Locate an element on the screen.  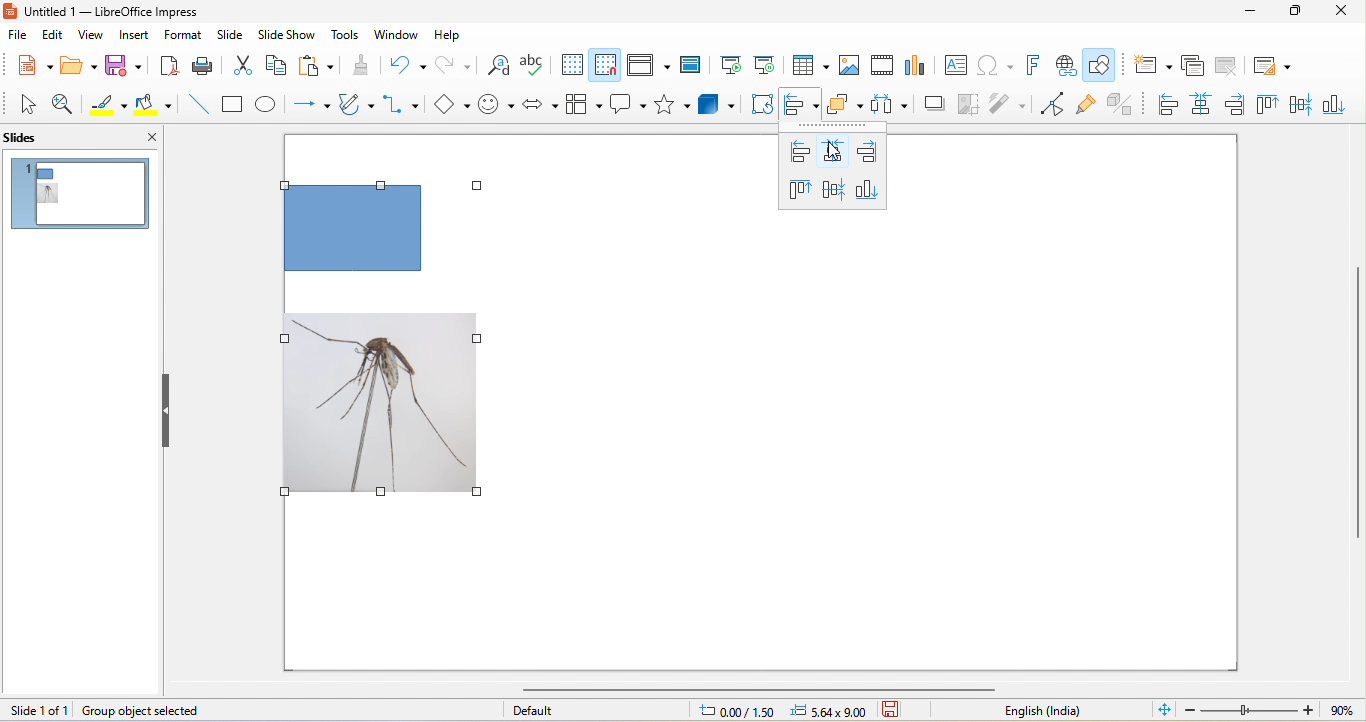
connectors is located at coordinates (402, 106).